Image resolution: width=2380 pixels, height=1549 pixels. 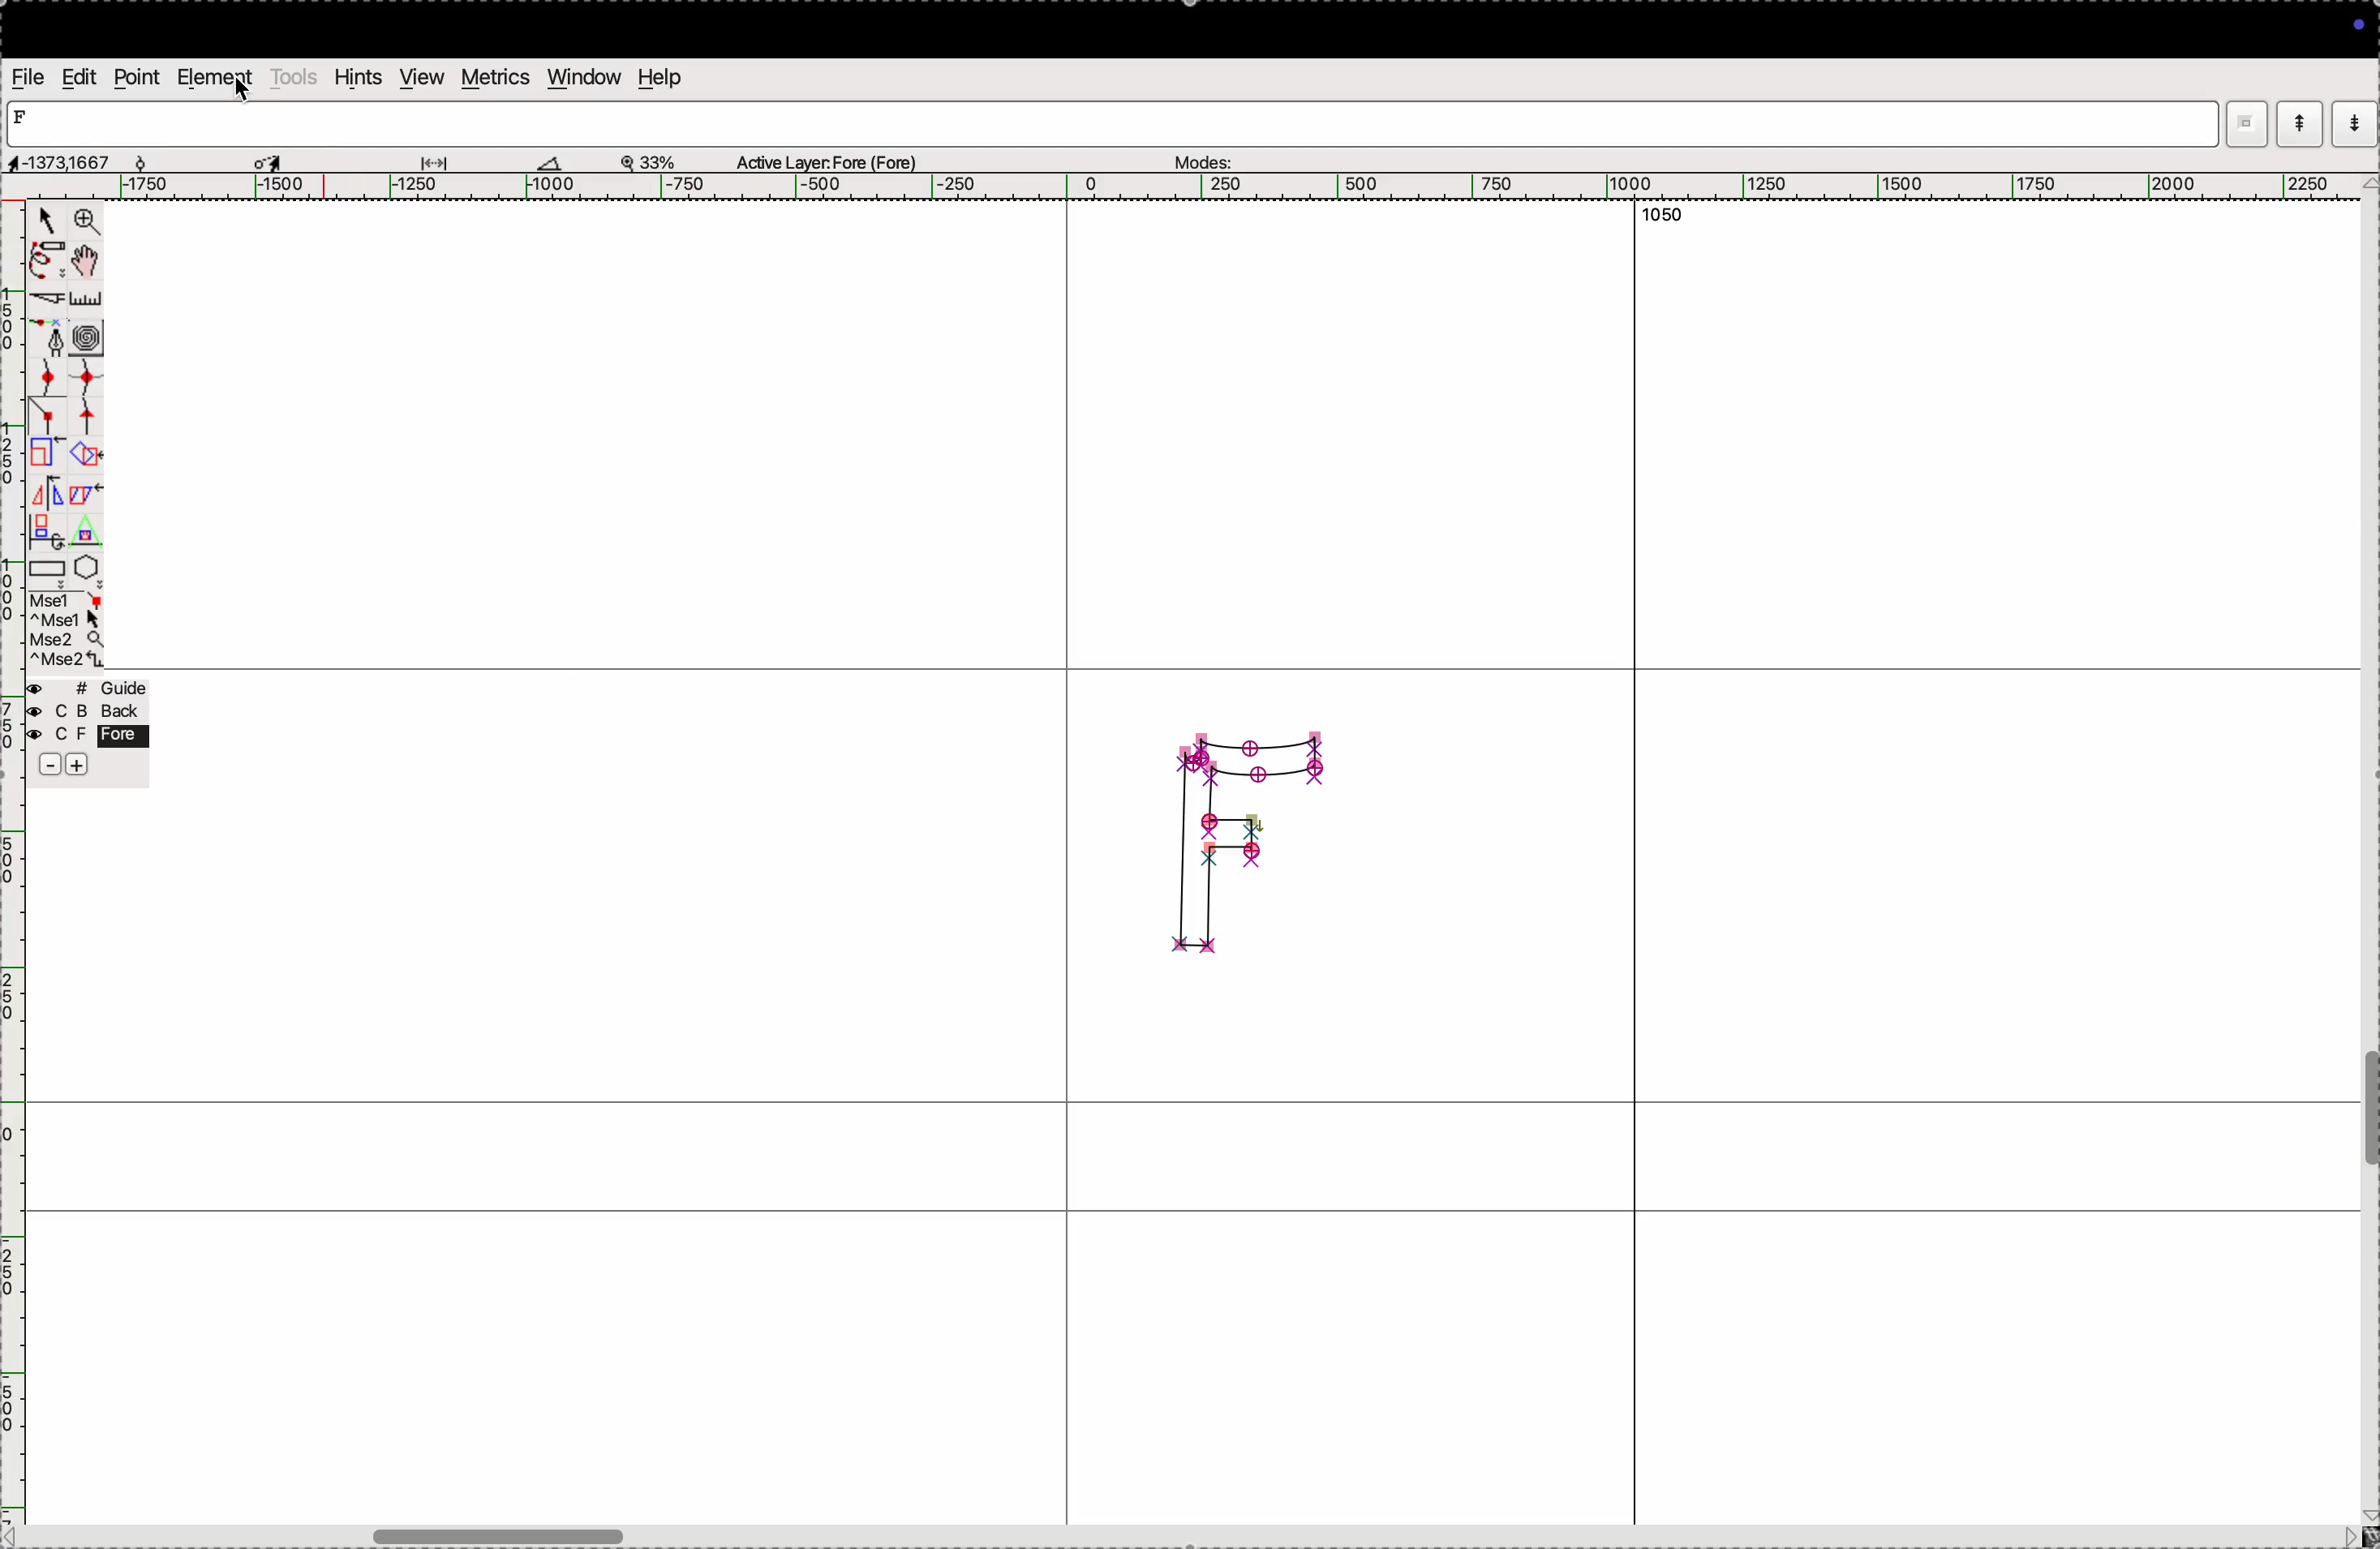 I want to click on mirror, so click(x=64, y=496).